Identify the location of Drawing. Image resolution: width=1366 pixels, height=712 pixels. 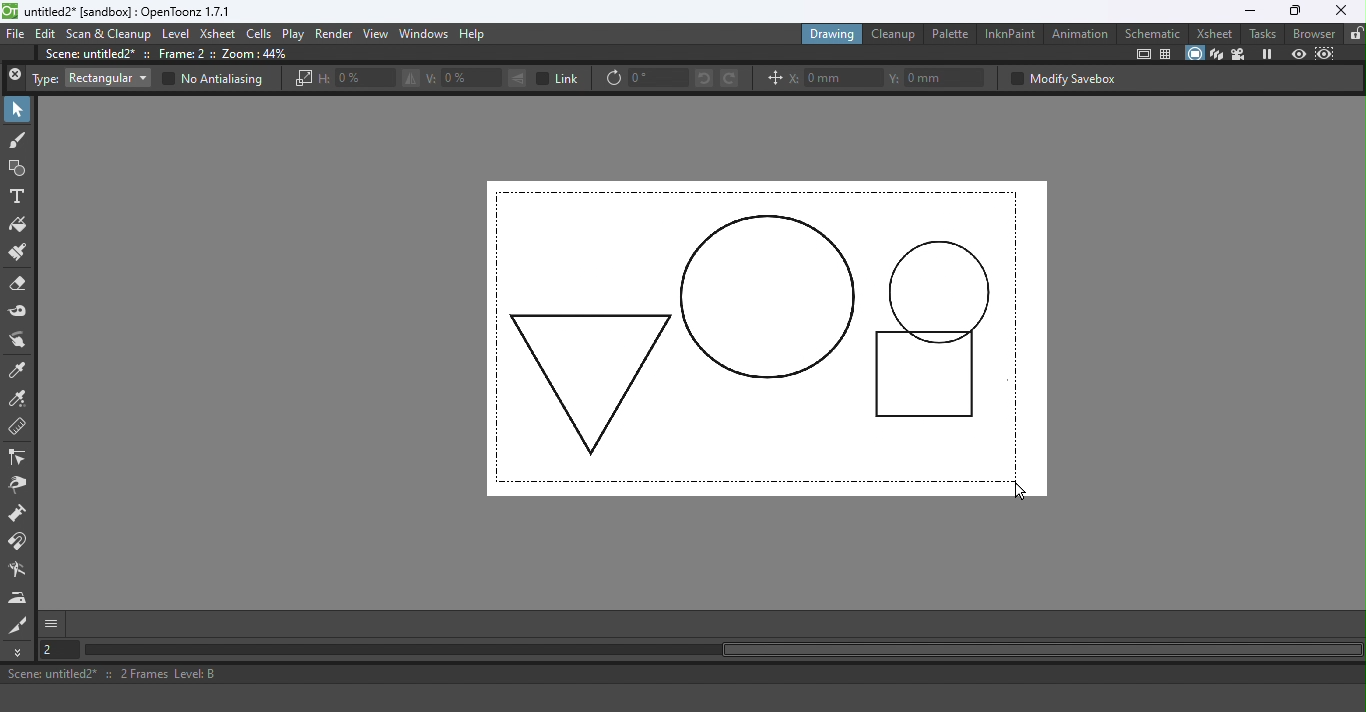
(832, 33).